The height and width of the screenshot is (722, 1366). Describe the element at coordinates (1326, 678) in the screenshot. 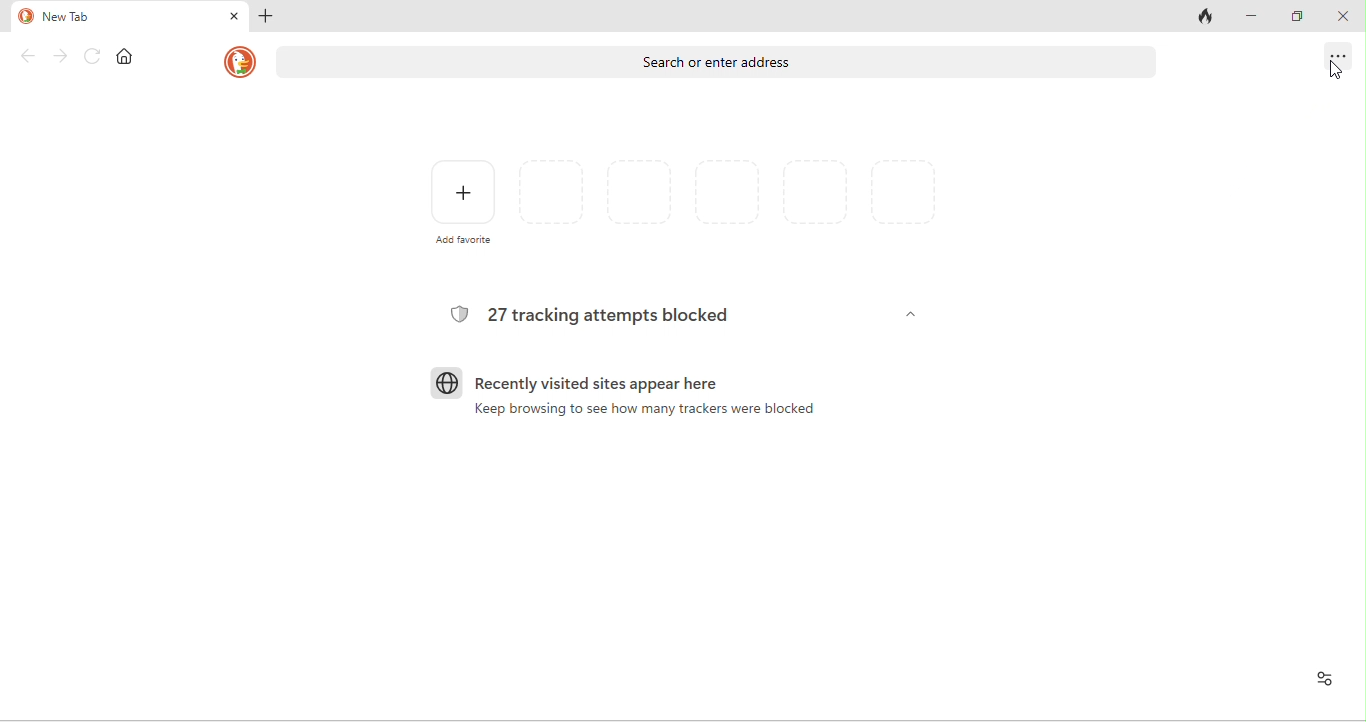

I see `recent activity and favourites` at that location.